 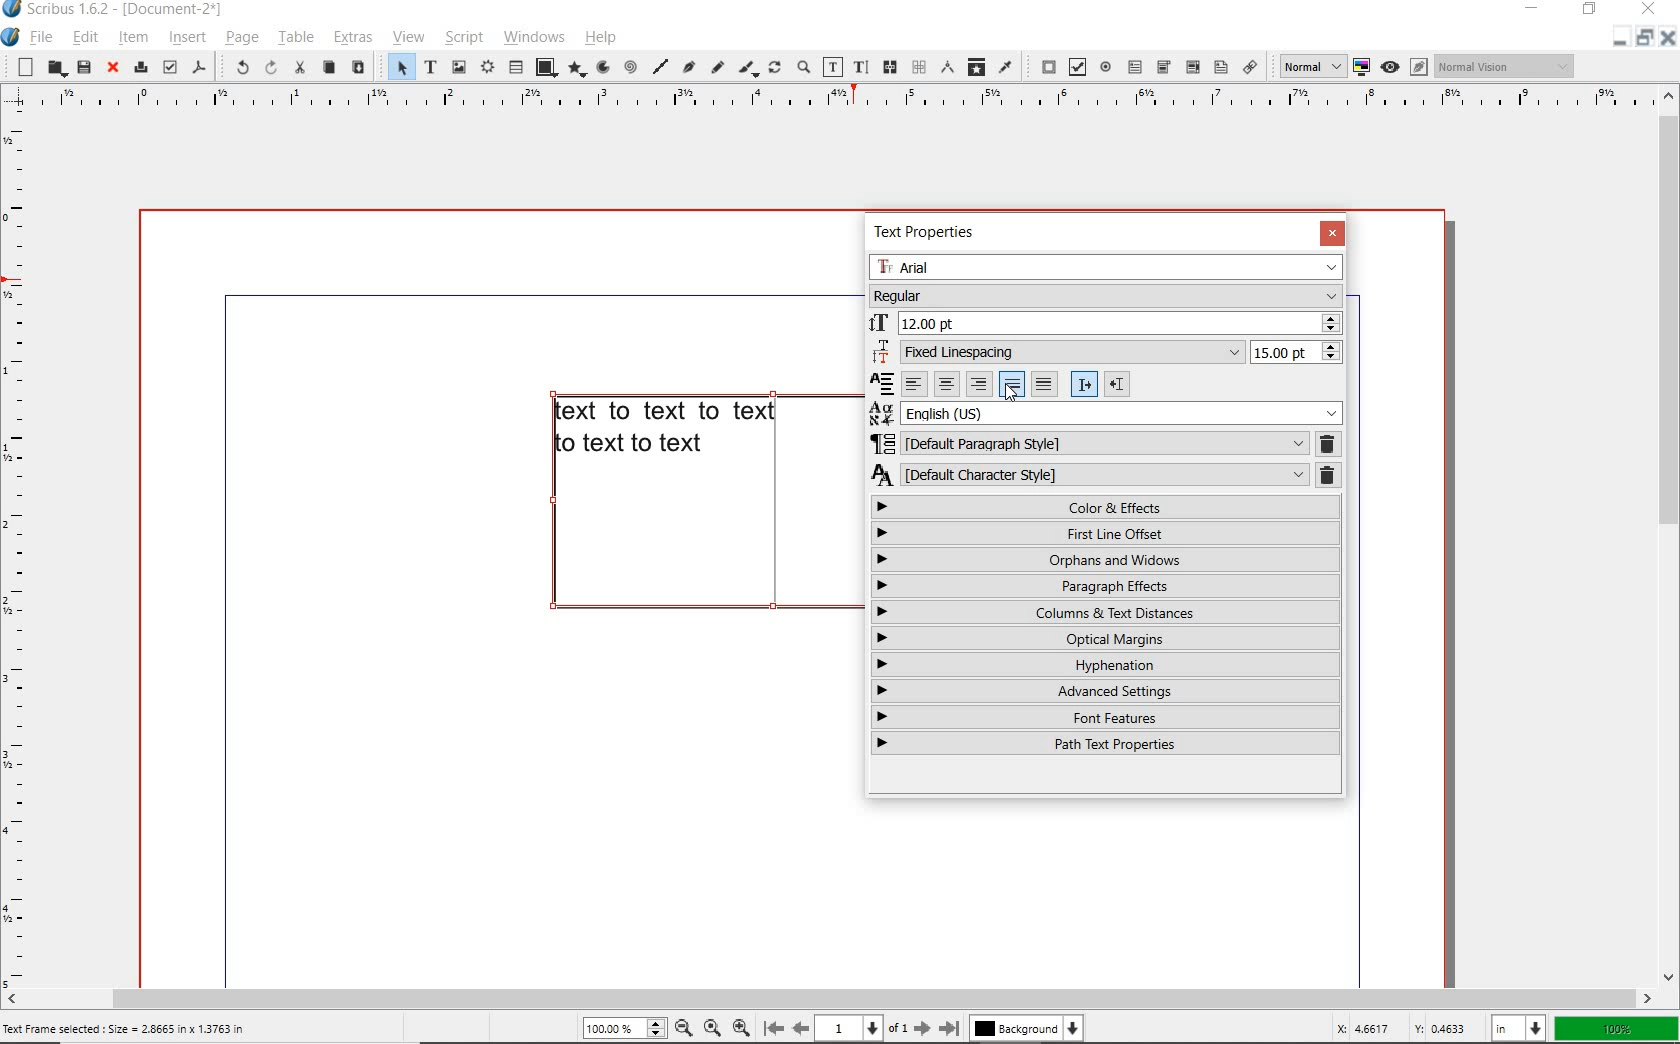 I want to click on new, so click(x=22, y=67).